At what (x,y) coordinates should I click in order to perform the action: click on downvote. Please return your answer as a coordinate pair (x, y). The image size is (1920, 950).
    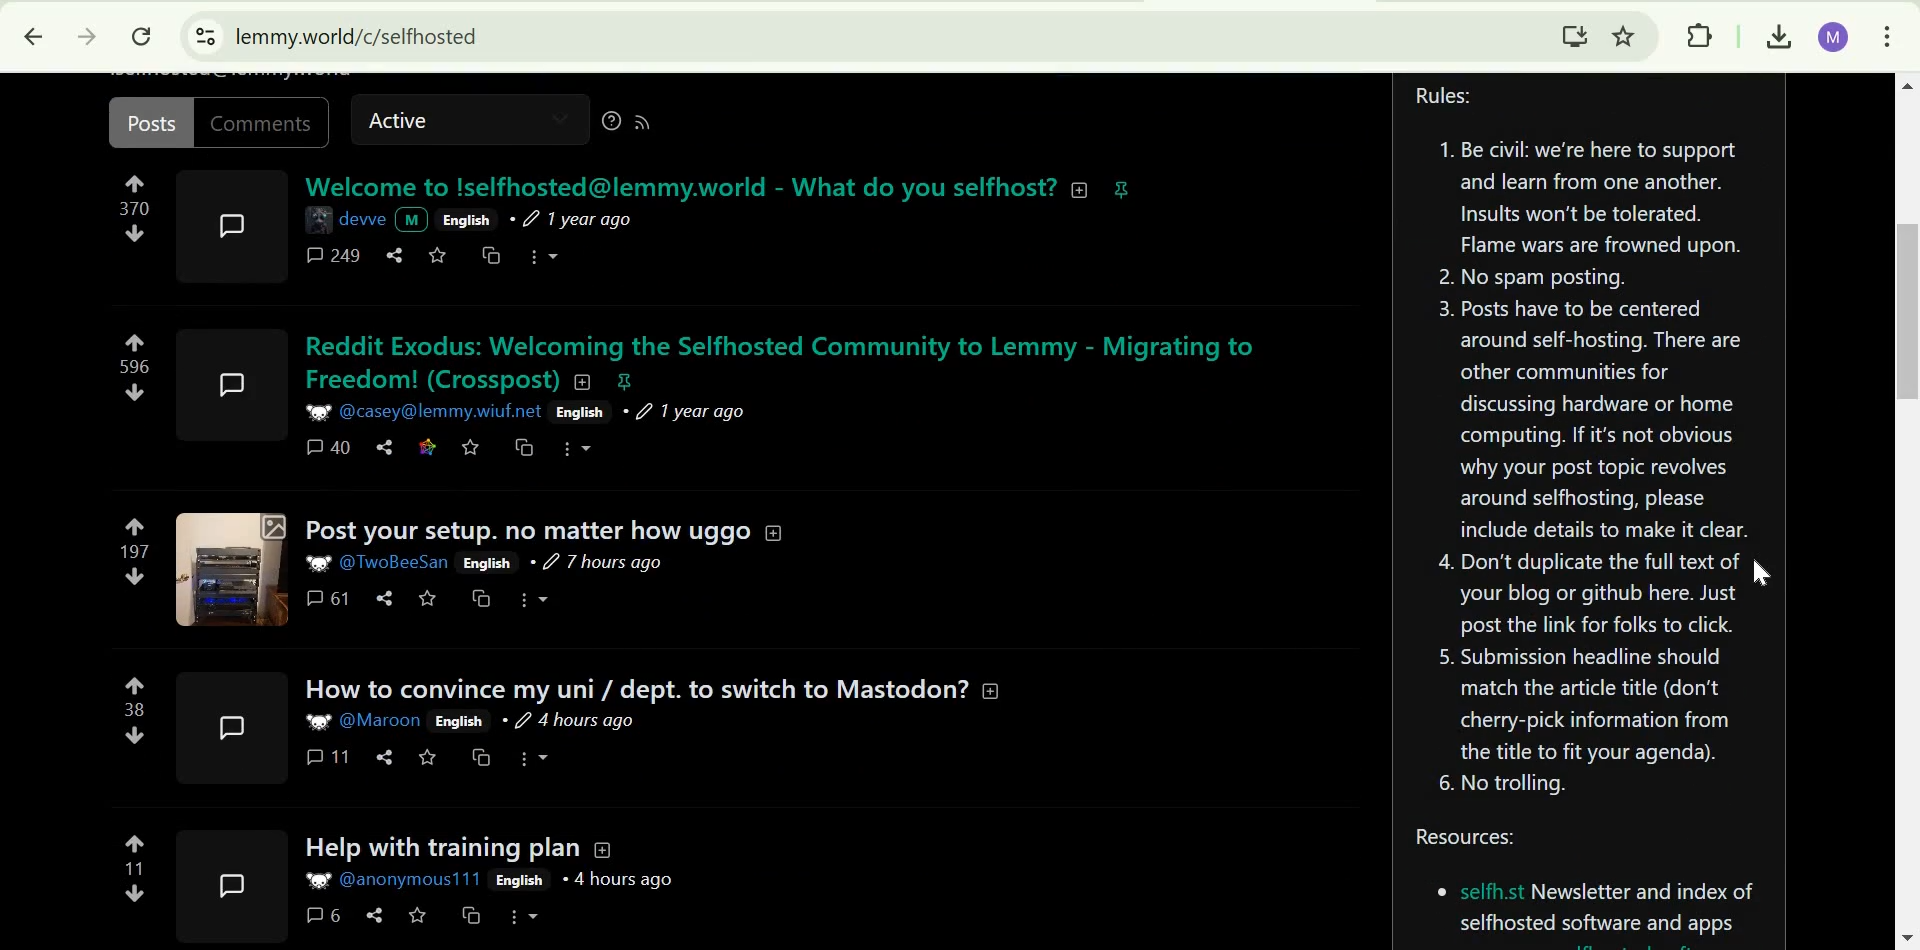
    Looking at the image, I should click on (133, 394).